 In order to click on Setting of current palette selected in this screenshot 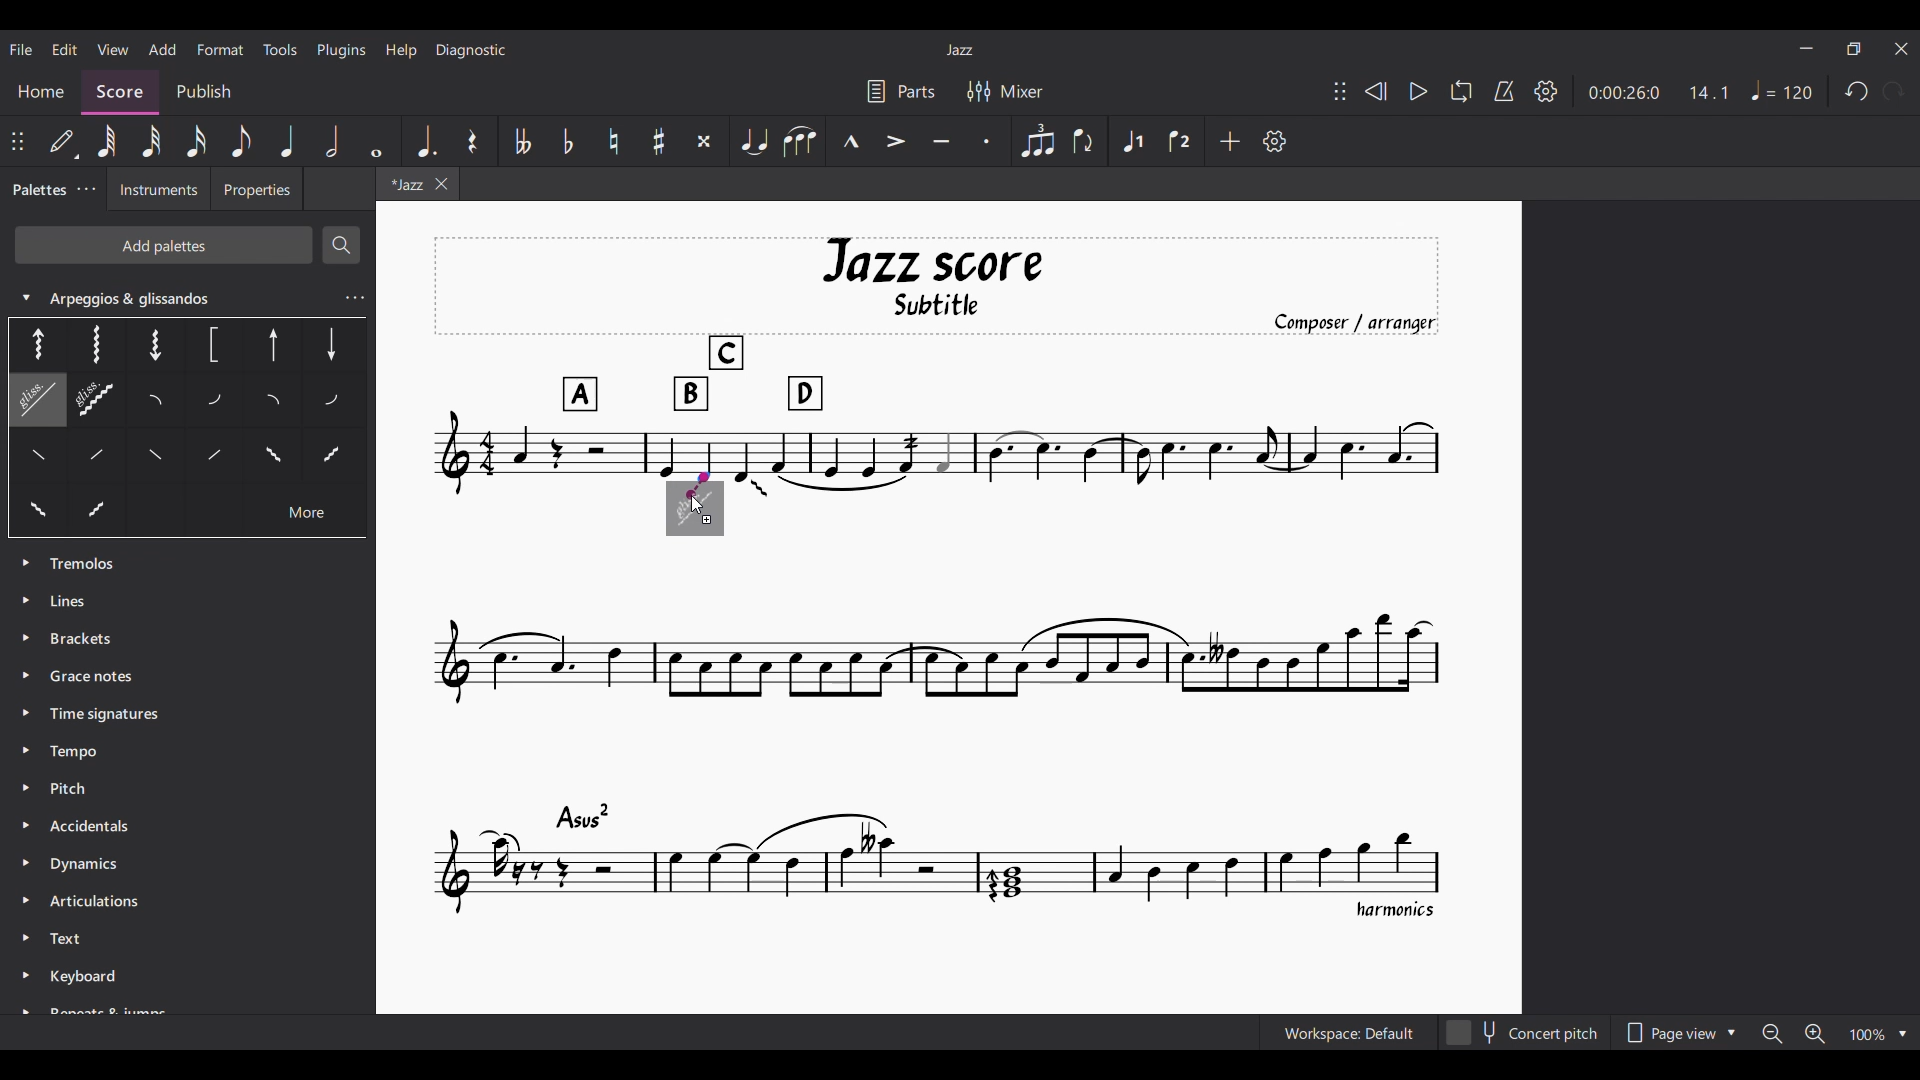, I will do `click(354, 298)`.